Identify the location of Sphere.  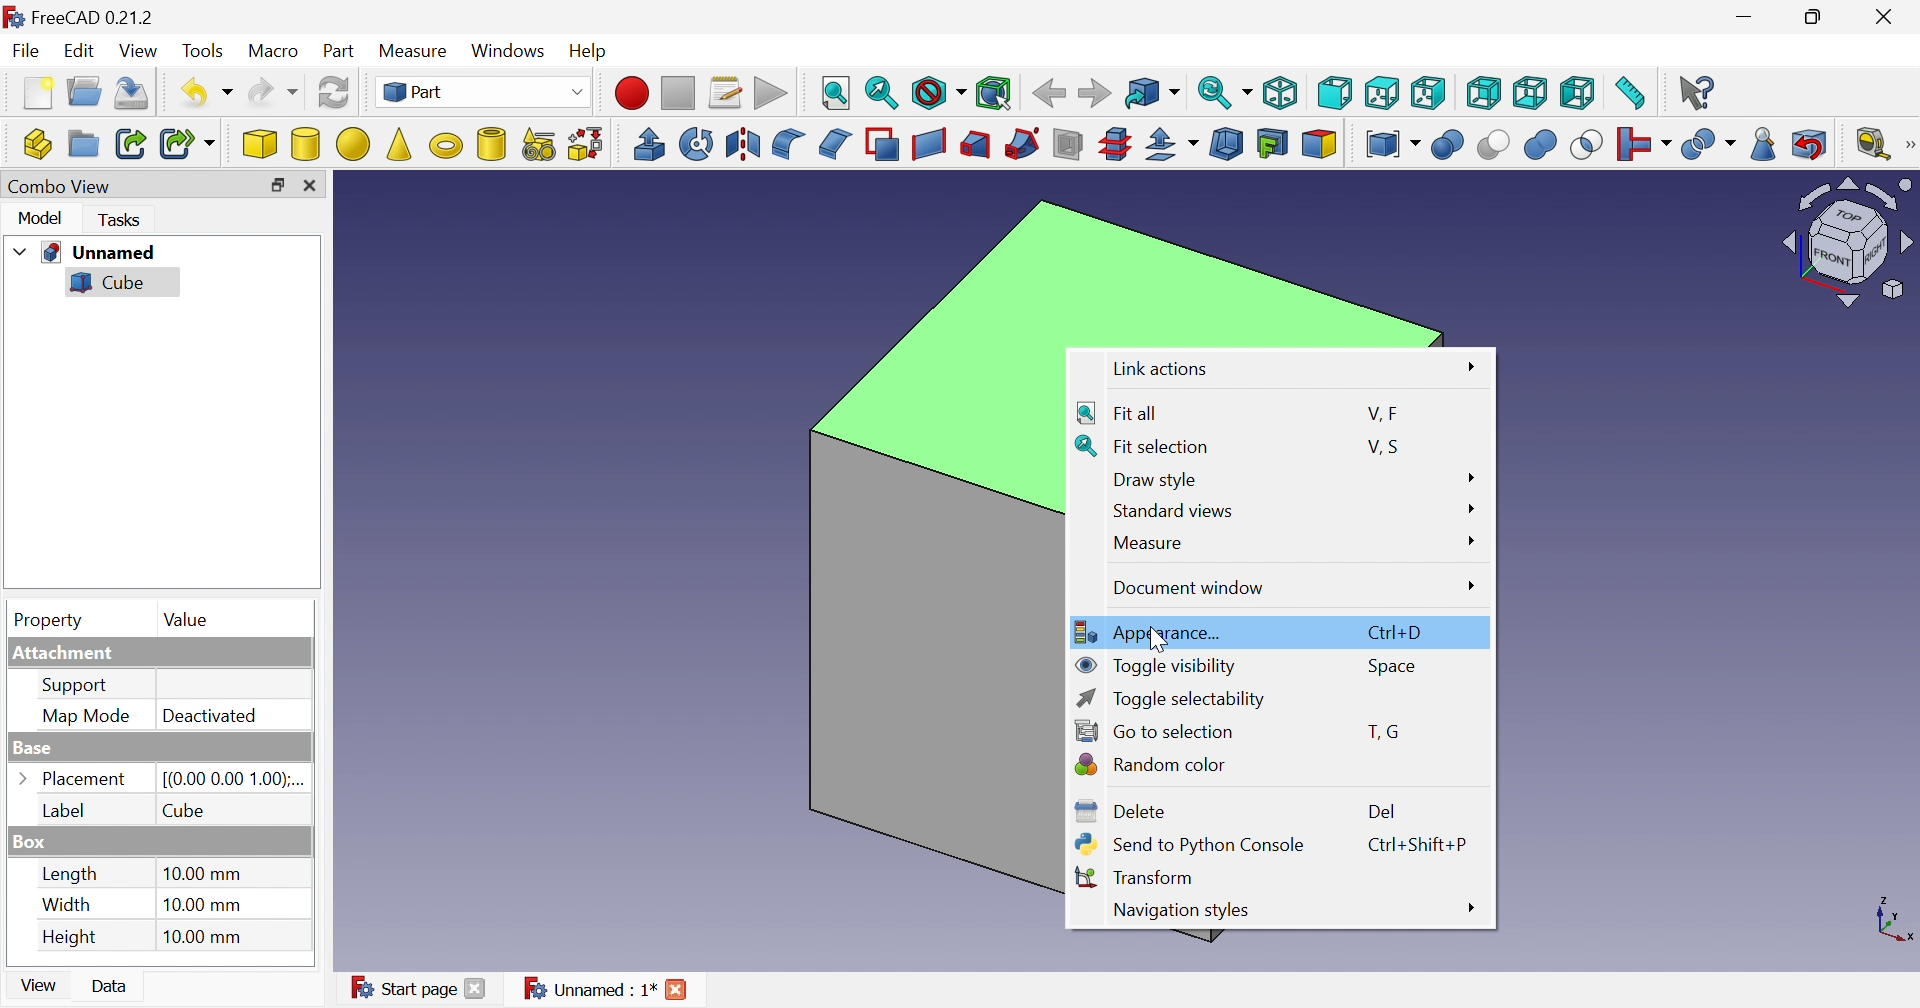
(354, 144).